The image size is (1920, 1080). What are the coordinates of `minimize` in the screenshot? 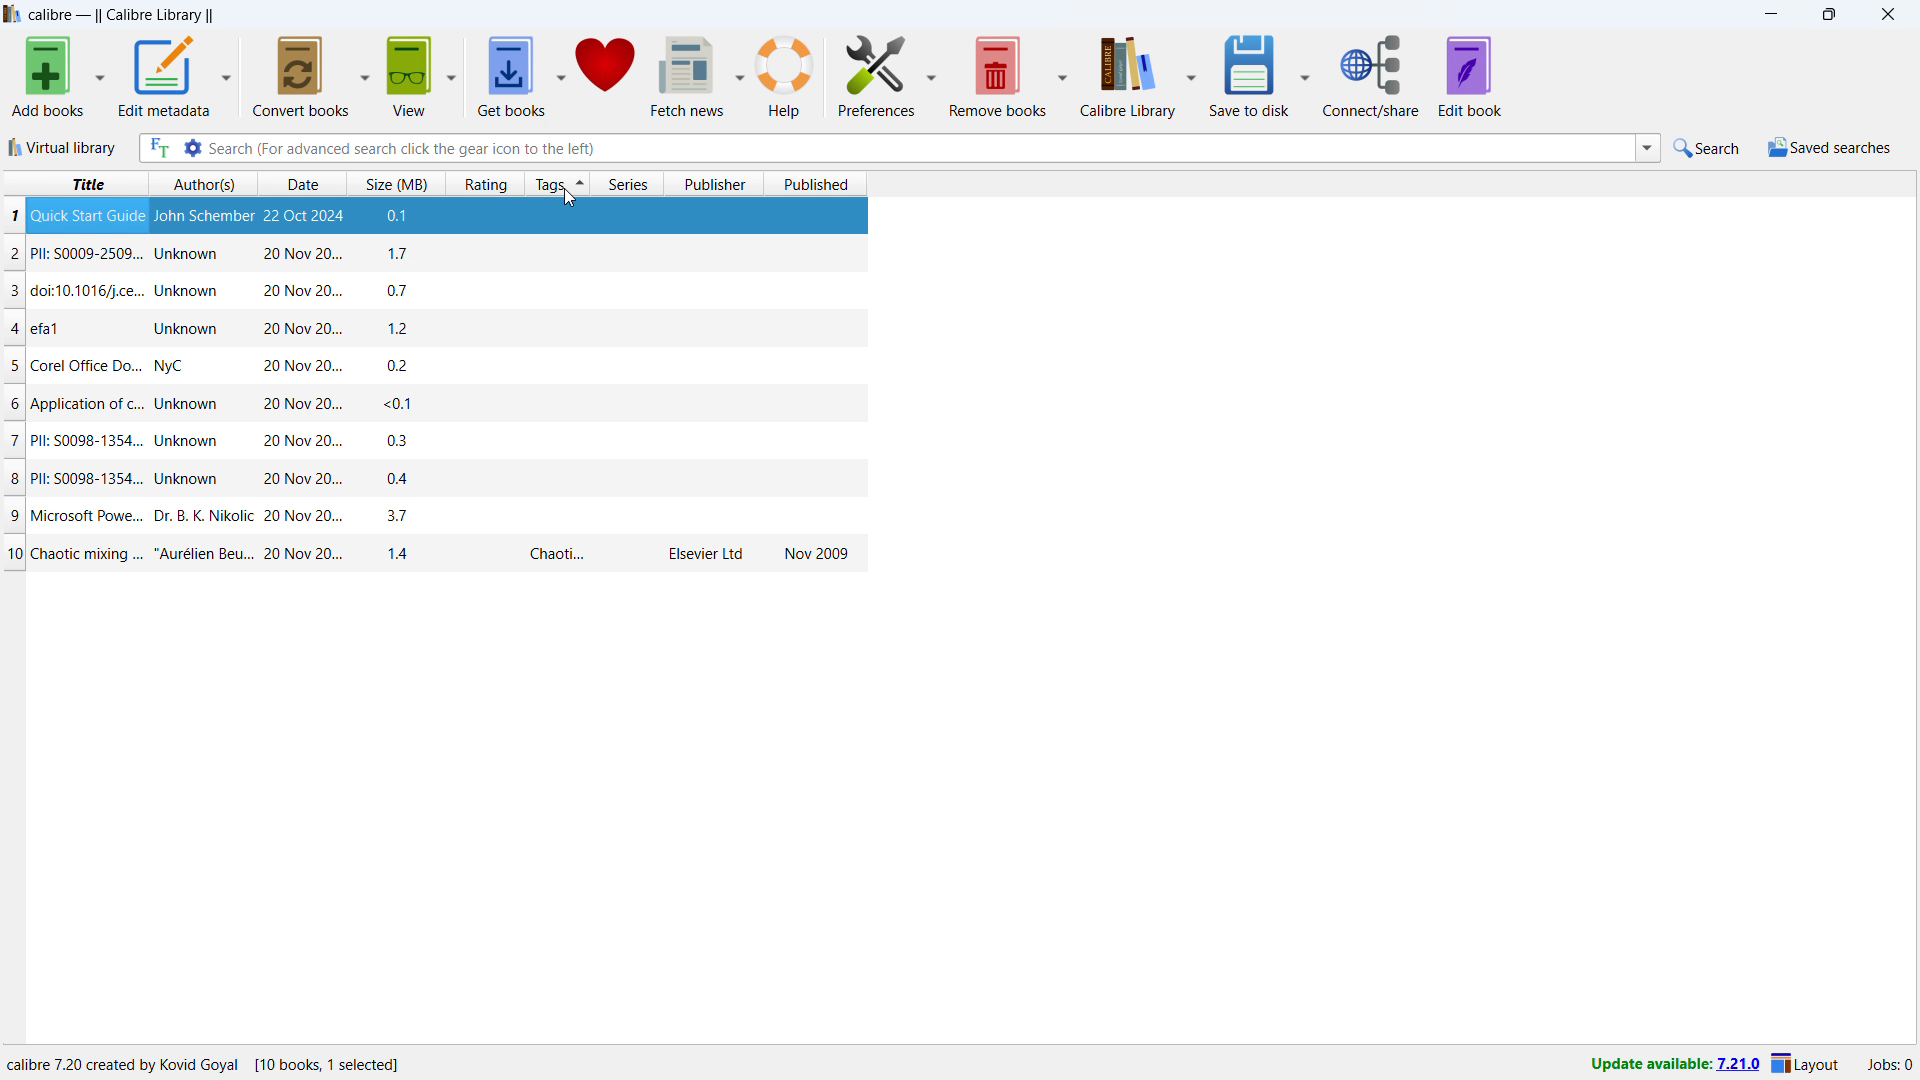 It's located at (1770, 13).